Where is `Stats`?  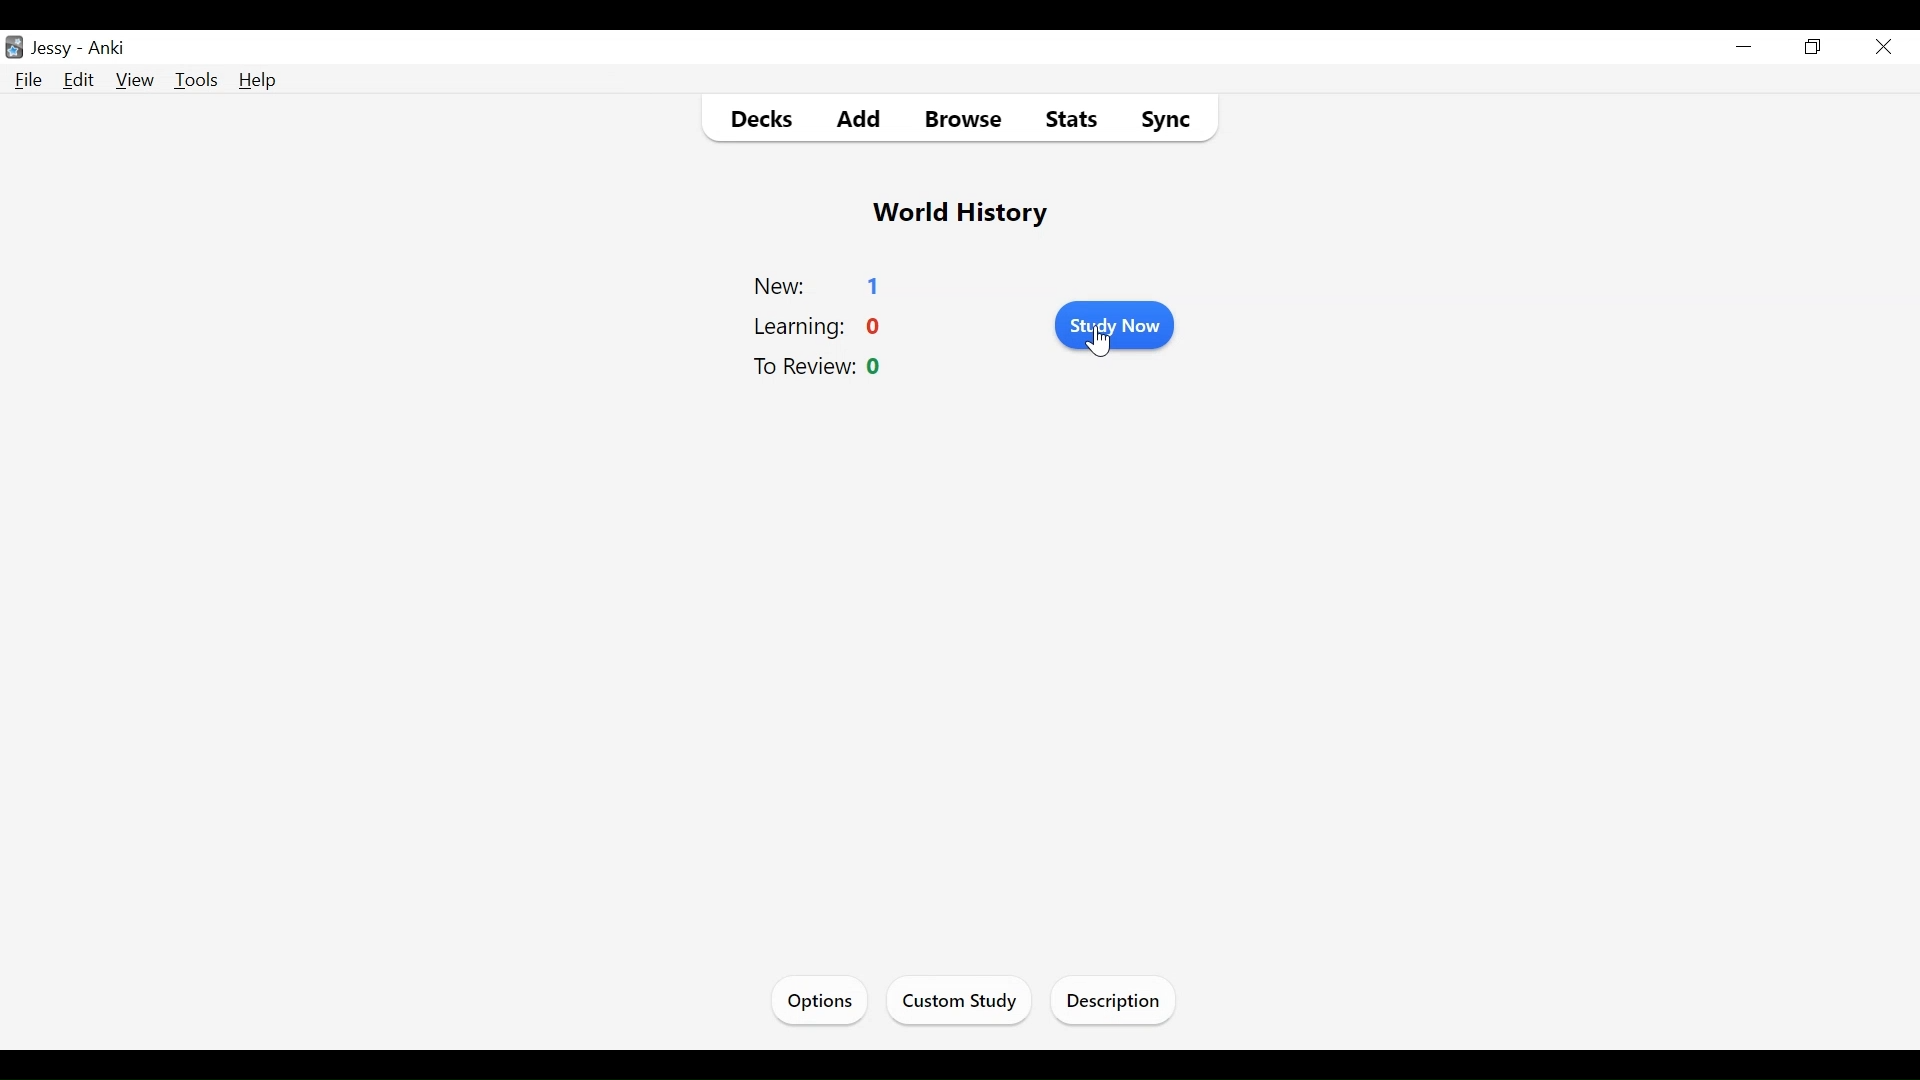
Stats is located at coordinates (1070, 120).